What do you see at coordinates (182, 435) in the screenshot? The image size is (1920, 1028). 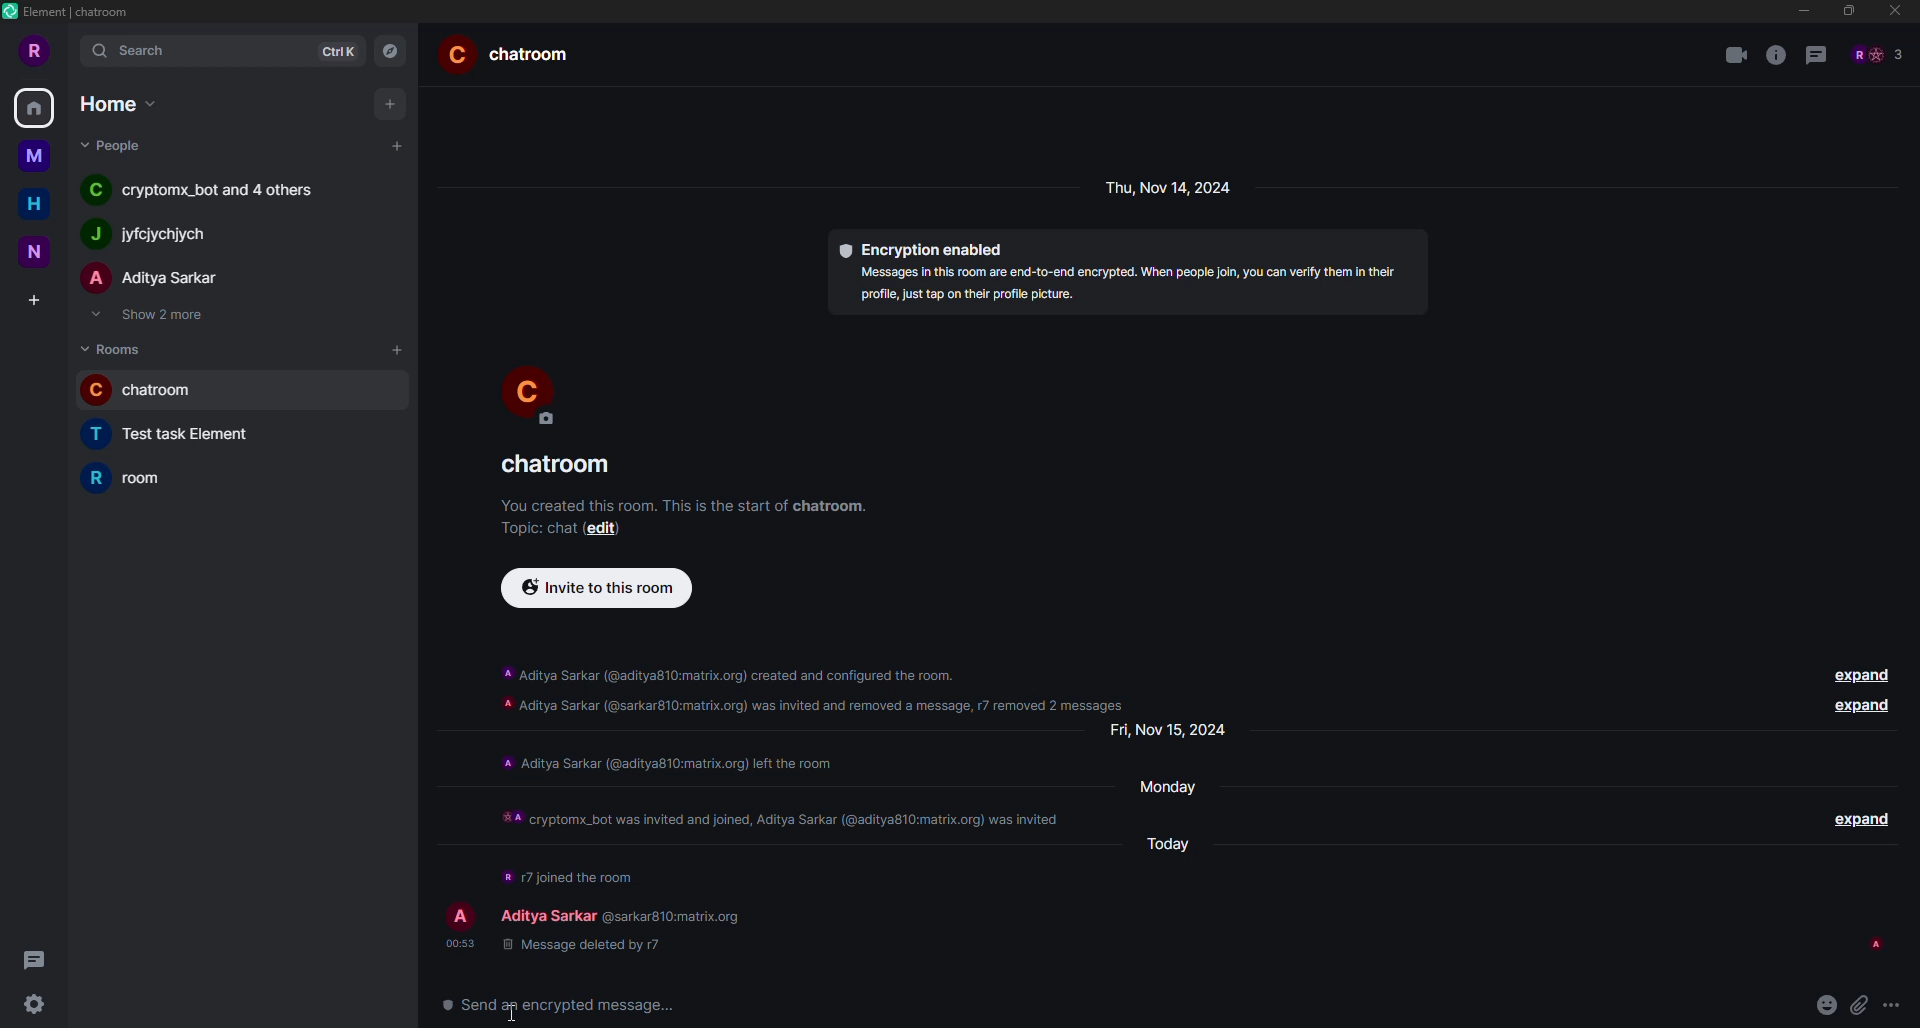 I see `room` at bounding box center [182, 435].